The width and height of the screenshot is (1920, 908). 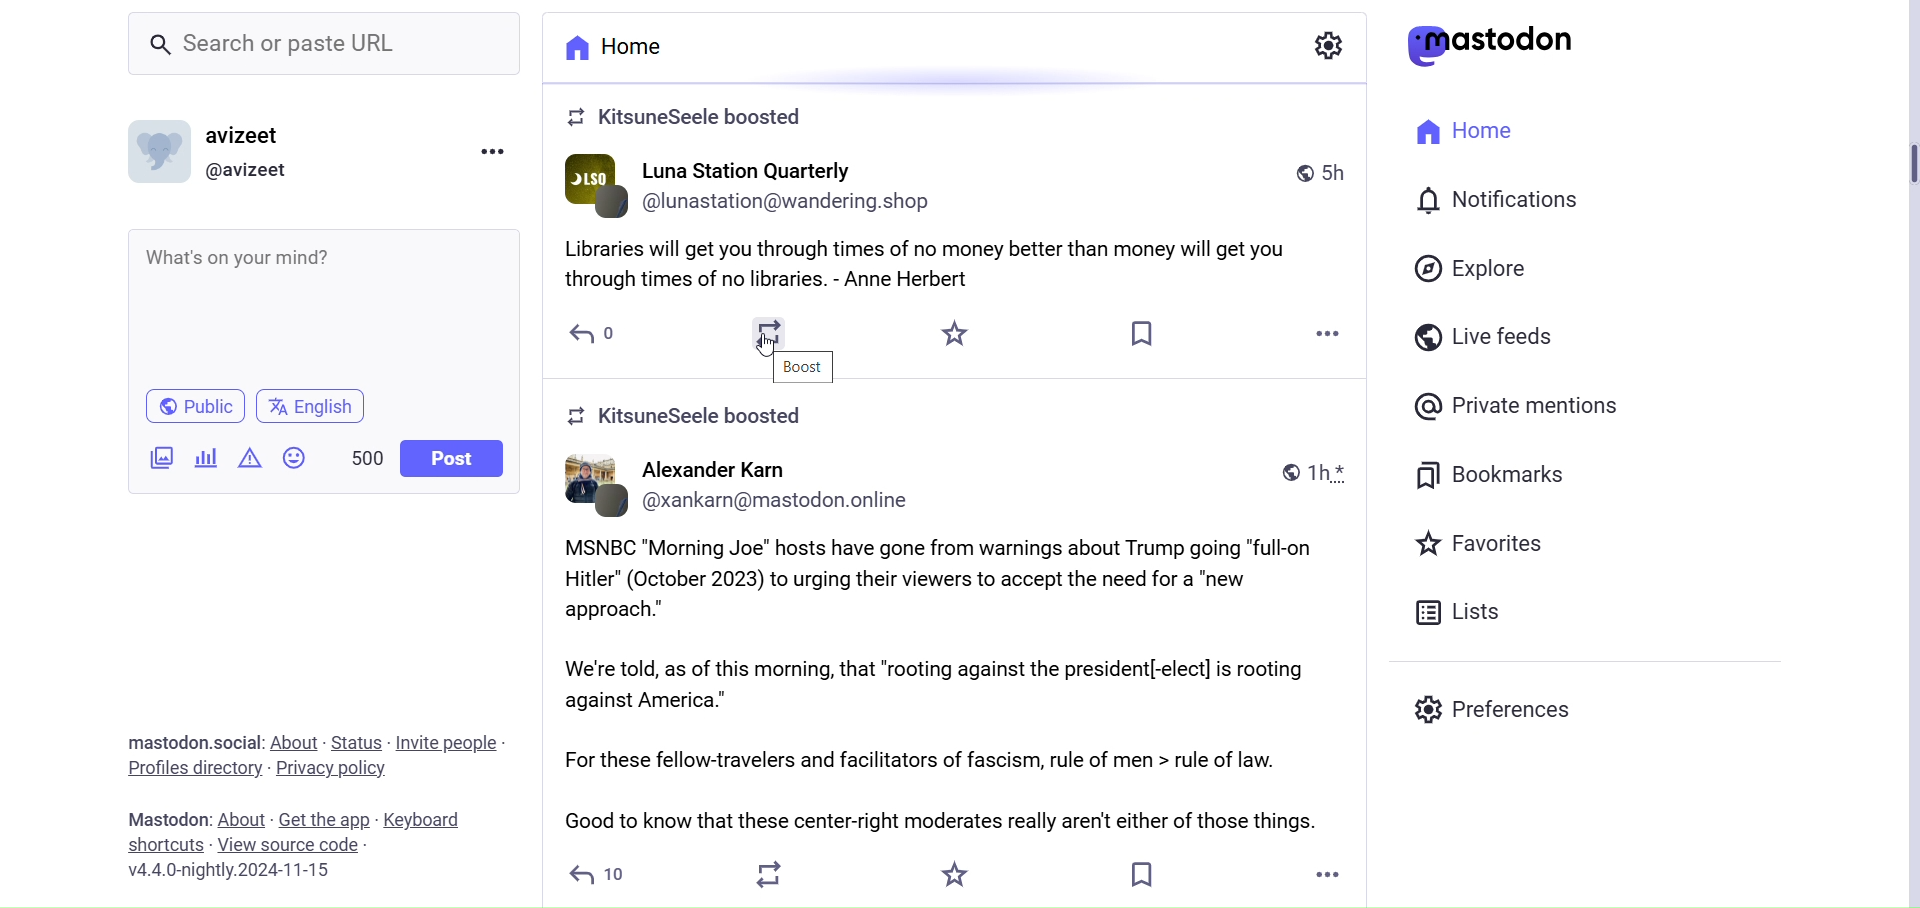 What do you see at coordinates (1490, 711) in the screenshot?
I see `Preferences` at bounding box center [1490, 711].